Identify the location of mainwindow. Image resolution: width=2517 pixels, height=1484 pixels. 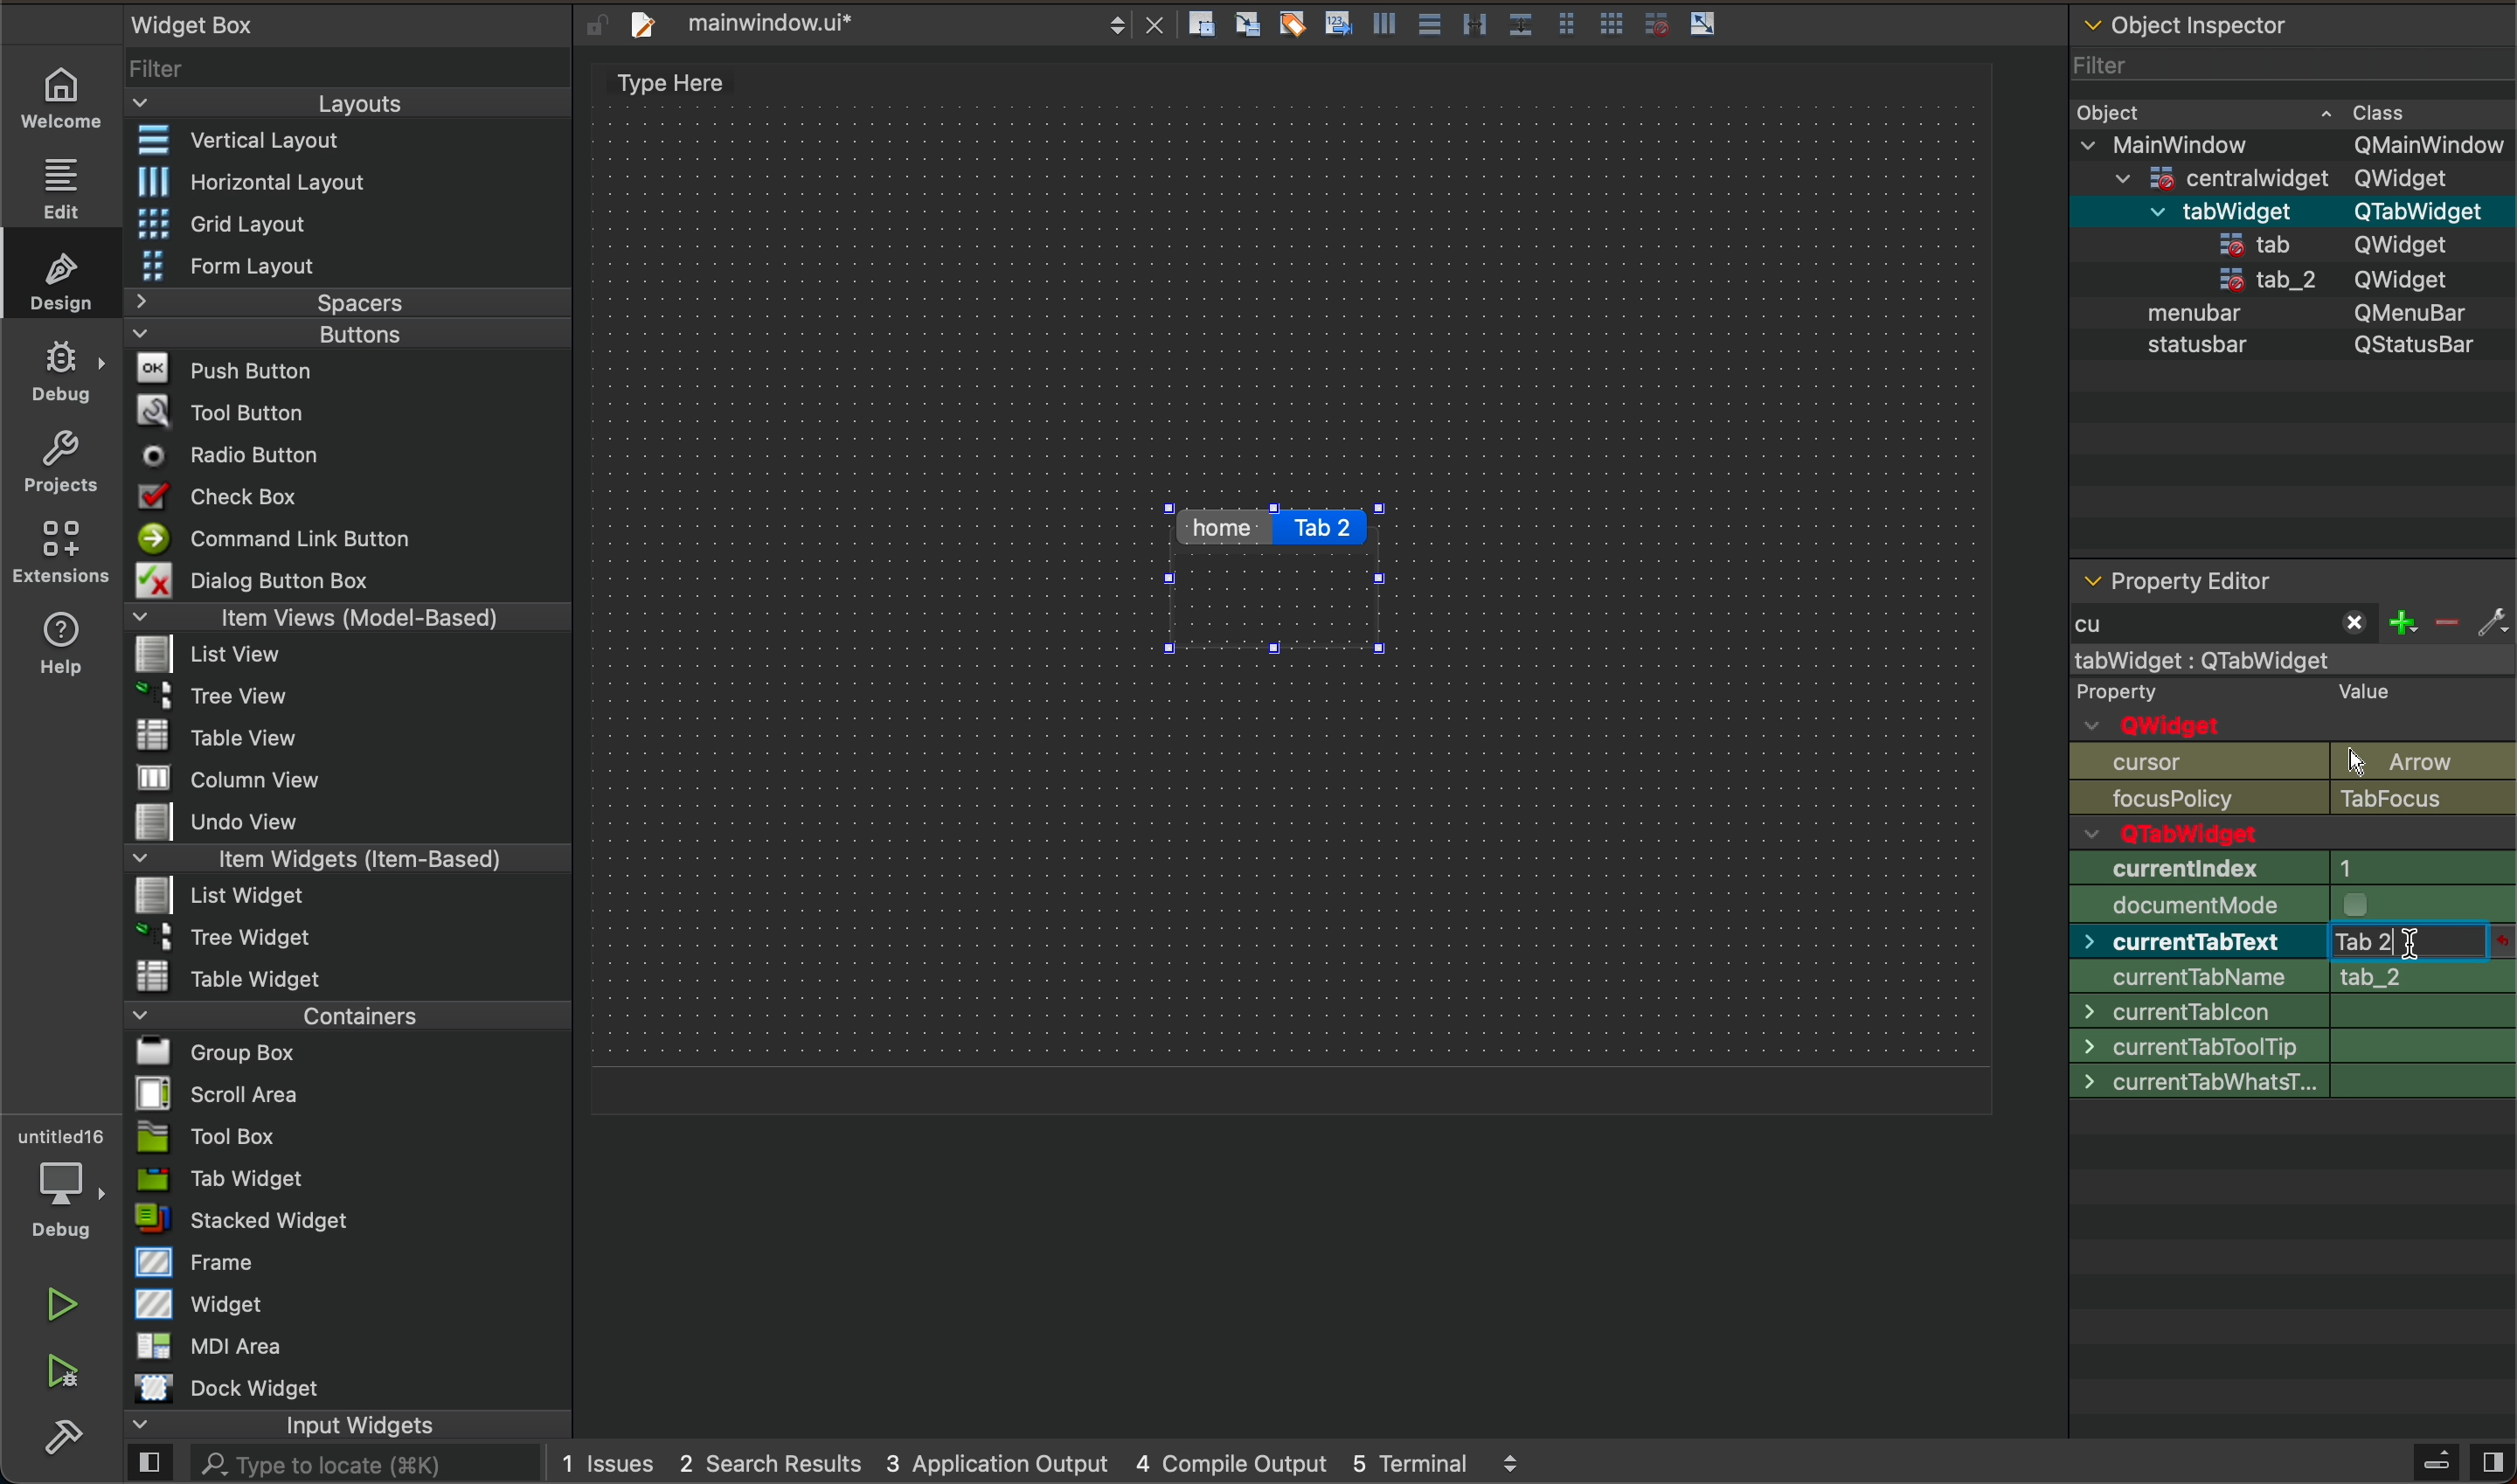
(2297, 659).